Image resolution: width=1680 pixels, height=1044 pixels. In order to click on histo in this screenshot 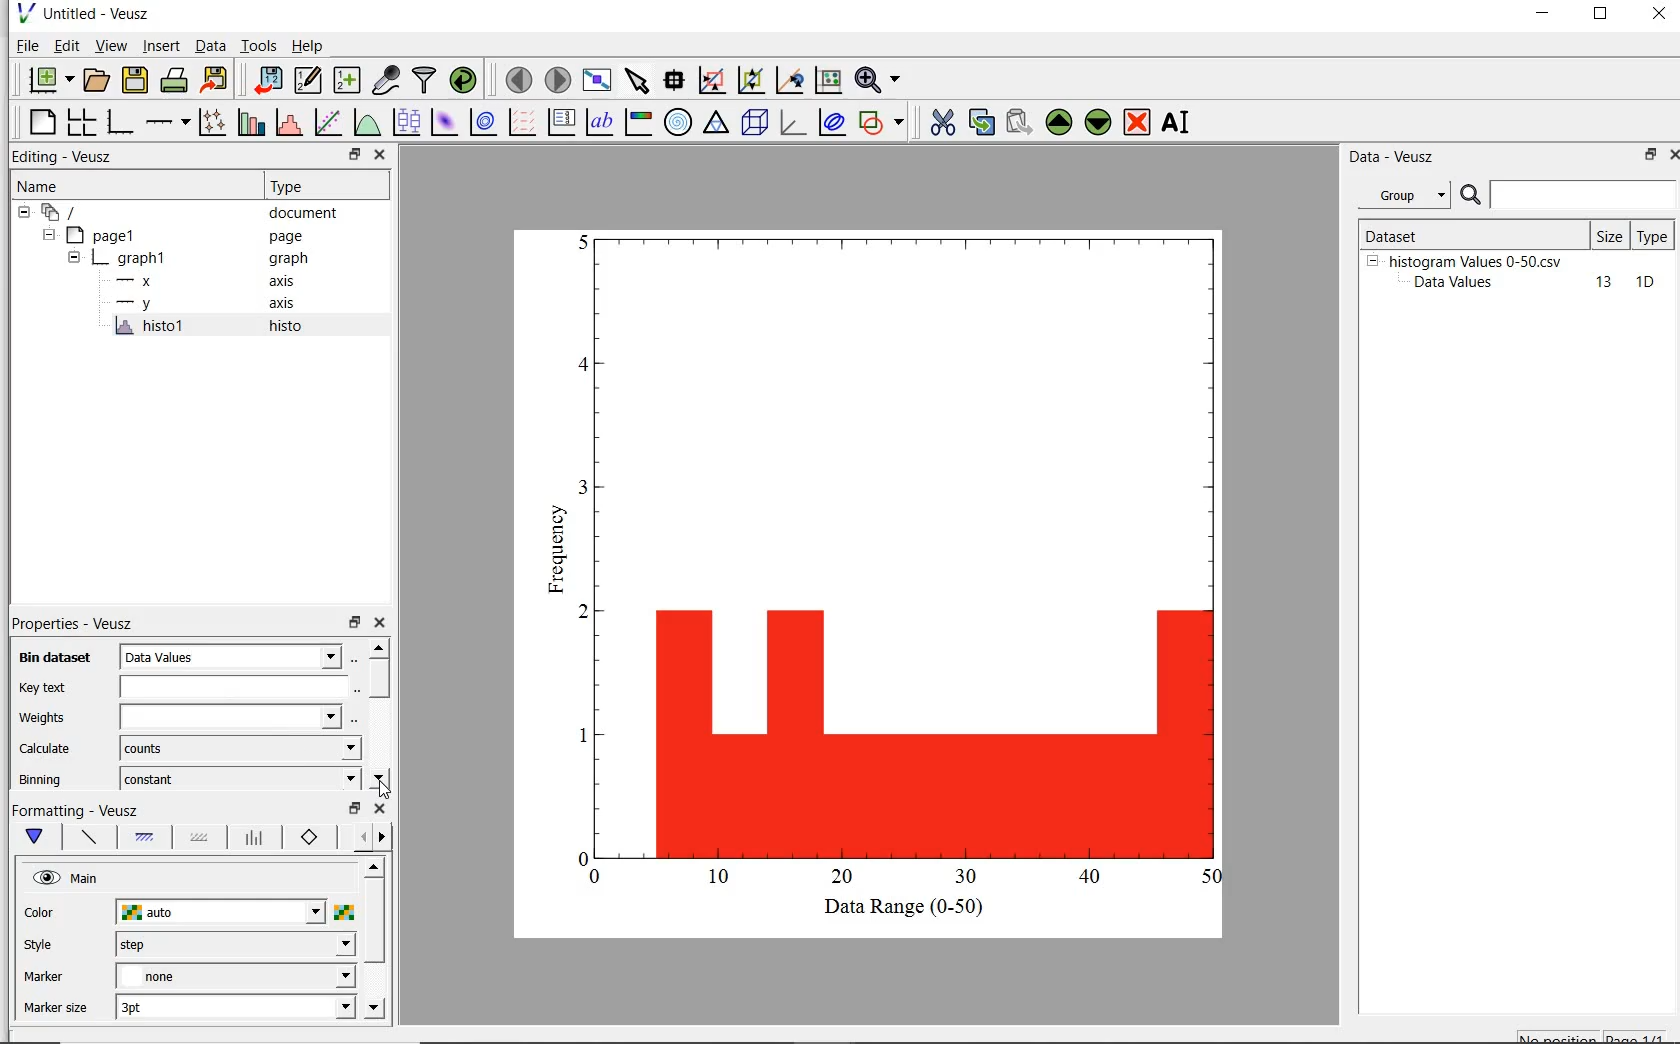, I will do `click(287, 327)`.